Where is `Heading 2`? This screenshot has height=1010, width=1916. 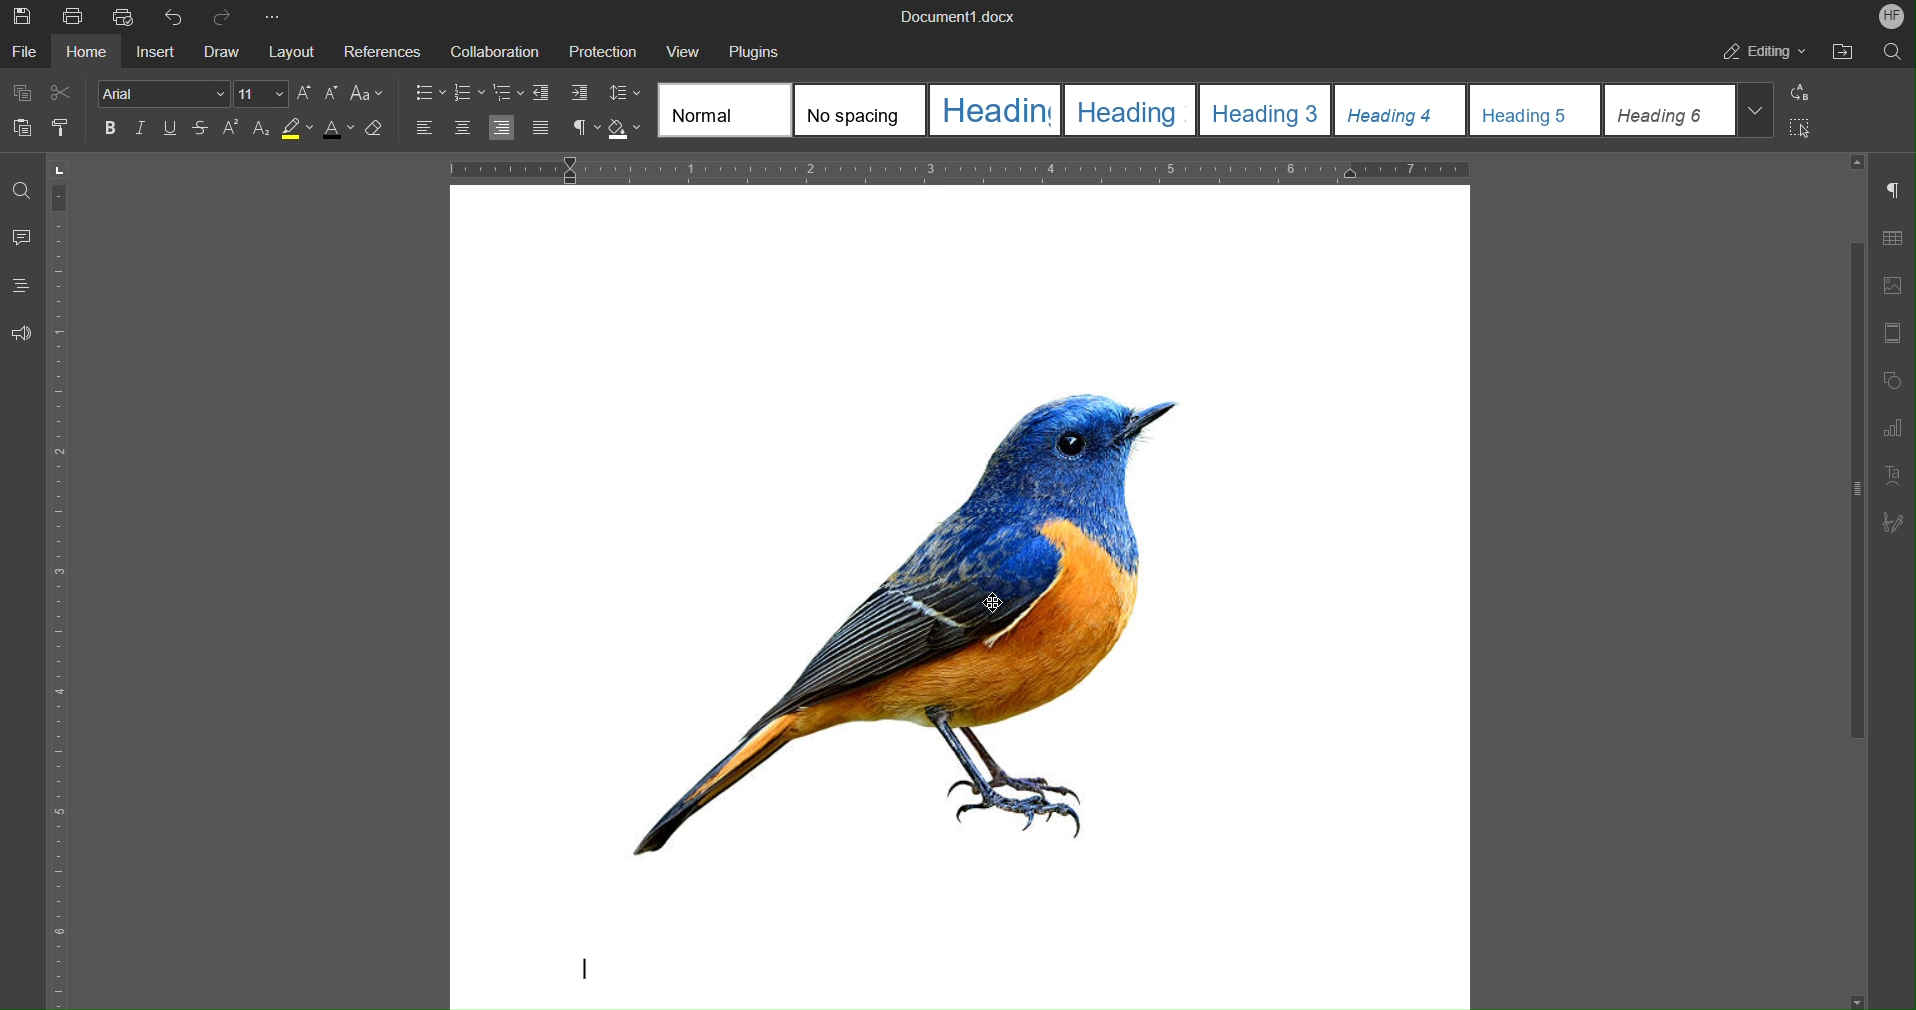
Heading 2 is located at coordinates (1129, 109).